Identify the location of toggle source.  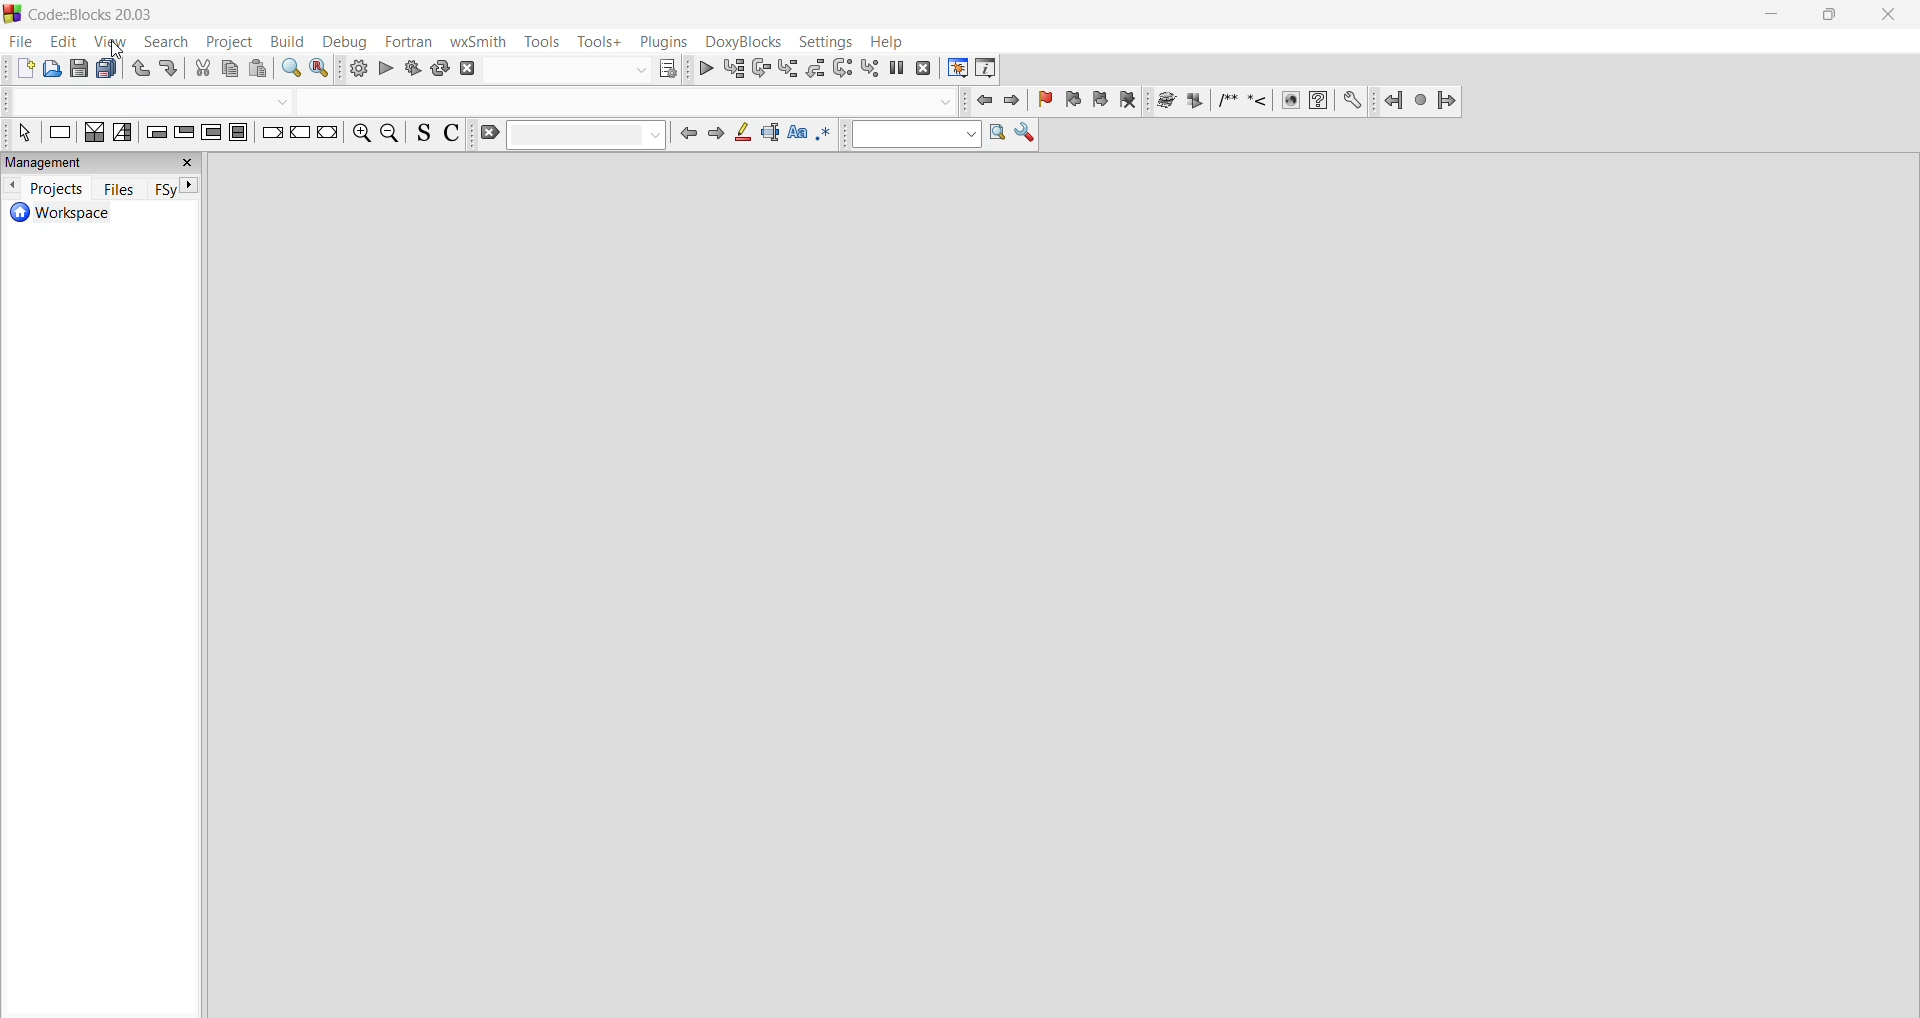
(426, 135).